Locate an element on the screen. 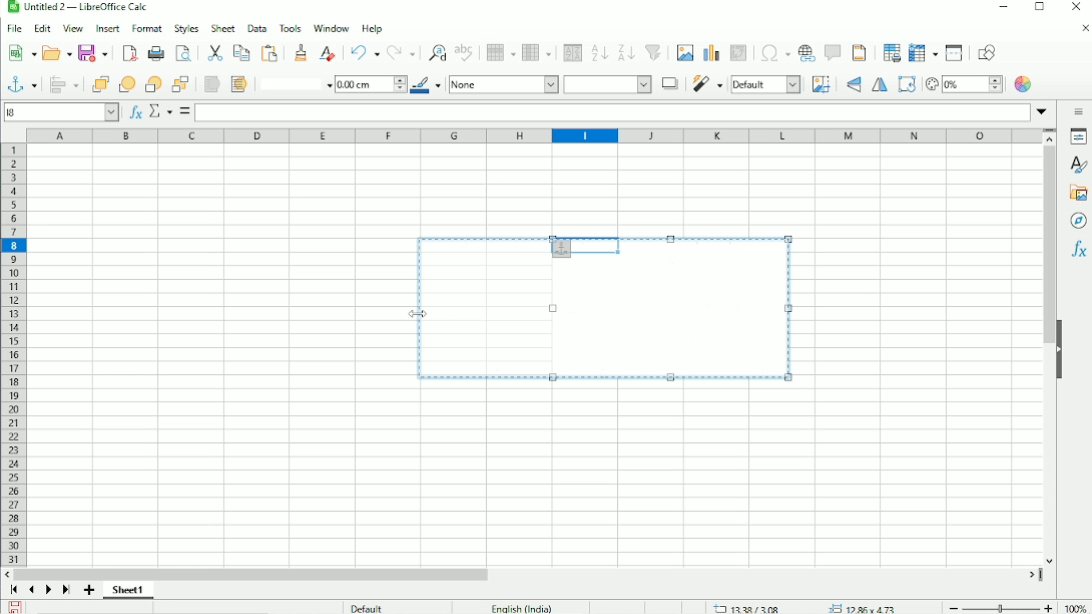 The image size is (1092, 614). View is located at coordinates (73, 28).